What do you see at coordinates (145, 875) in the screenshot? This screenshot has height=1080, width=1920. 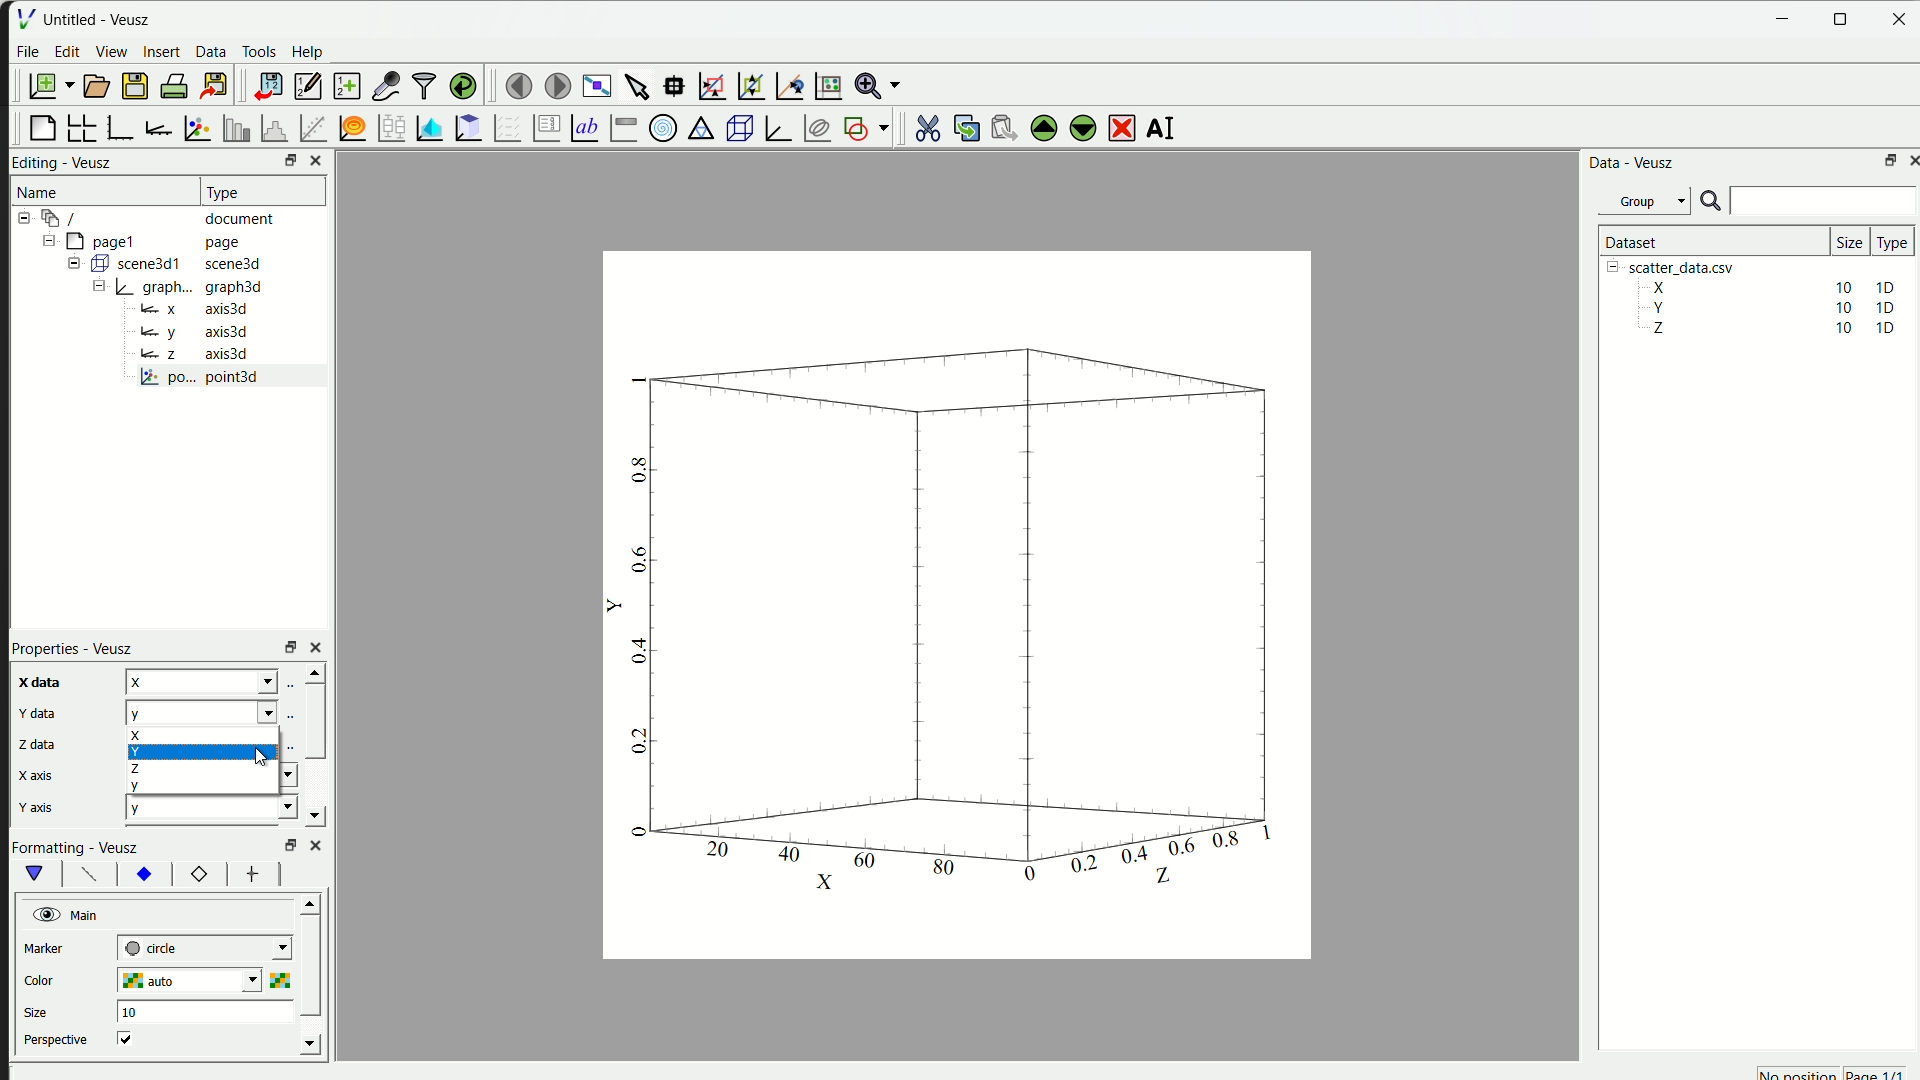 I see `xy` at bounding box center [145, 875].